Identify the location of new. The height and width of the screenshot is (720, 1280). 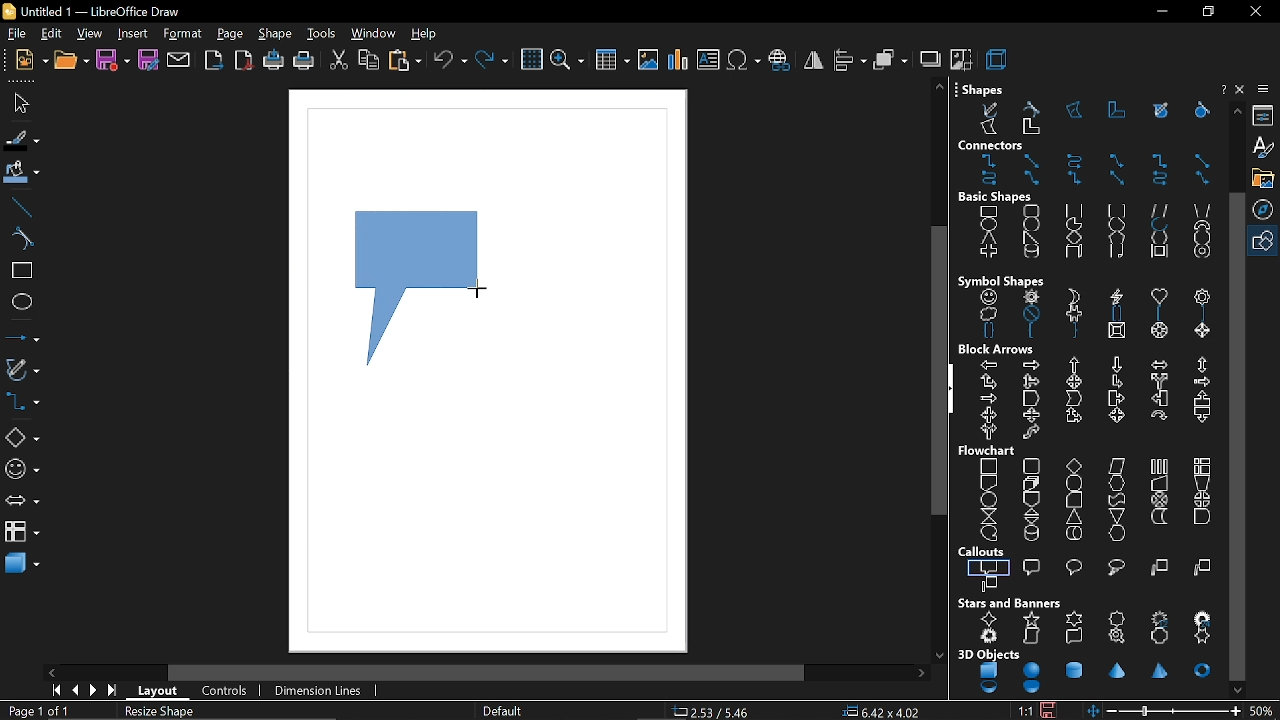
(31, 62).